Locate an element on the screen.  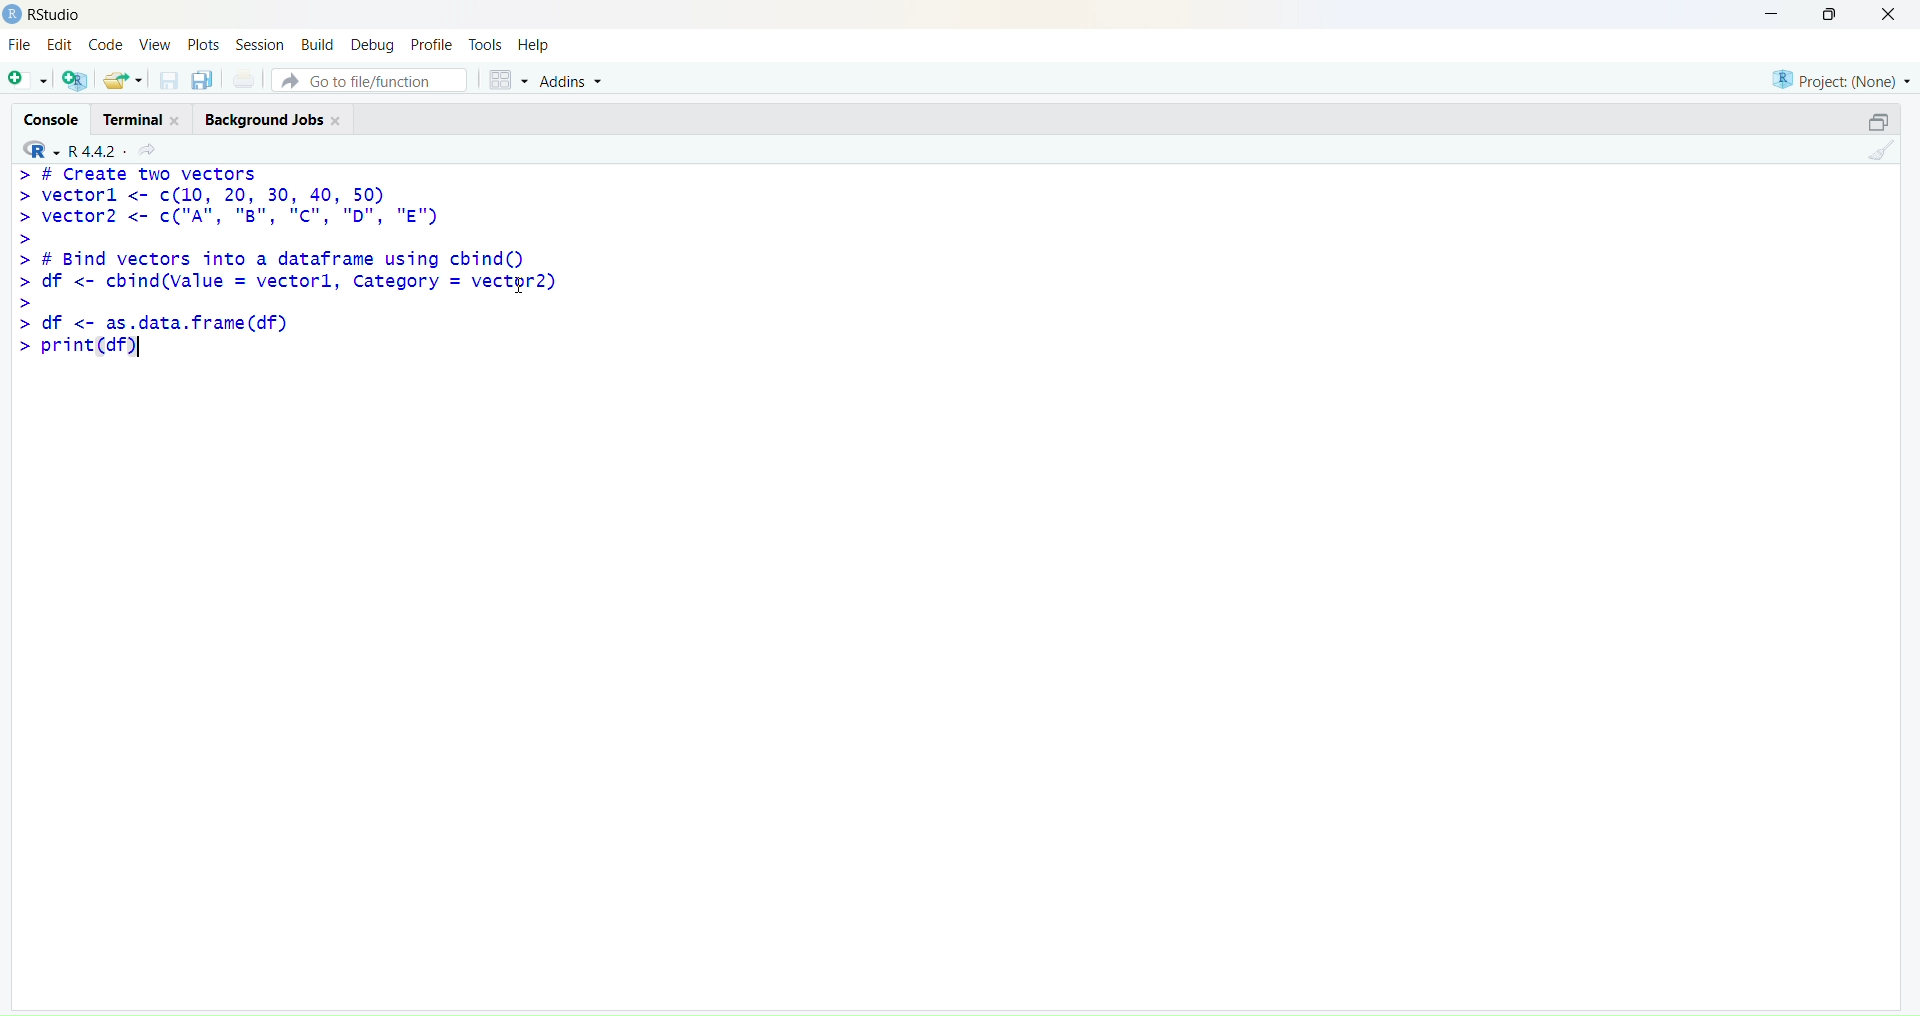
View is located at coordinates (154, 44).